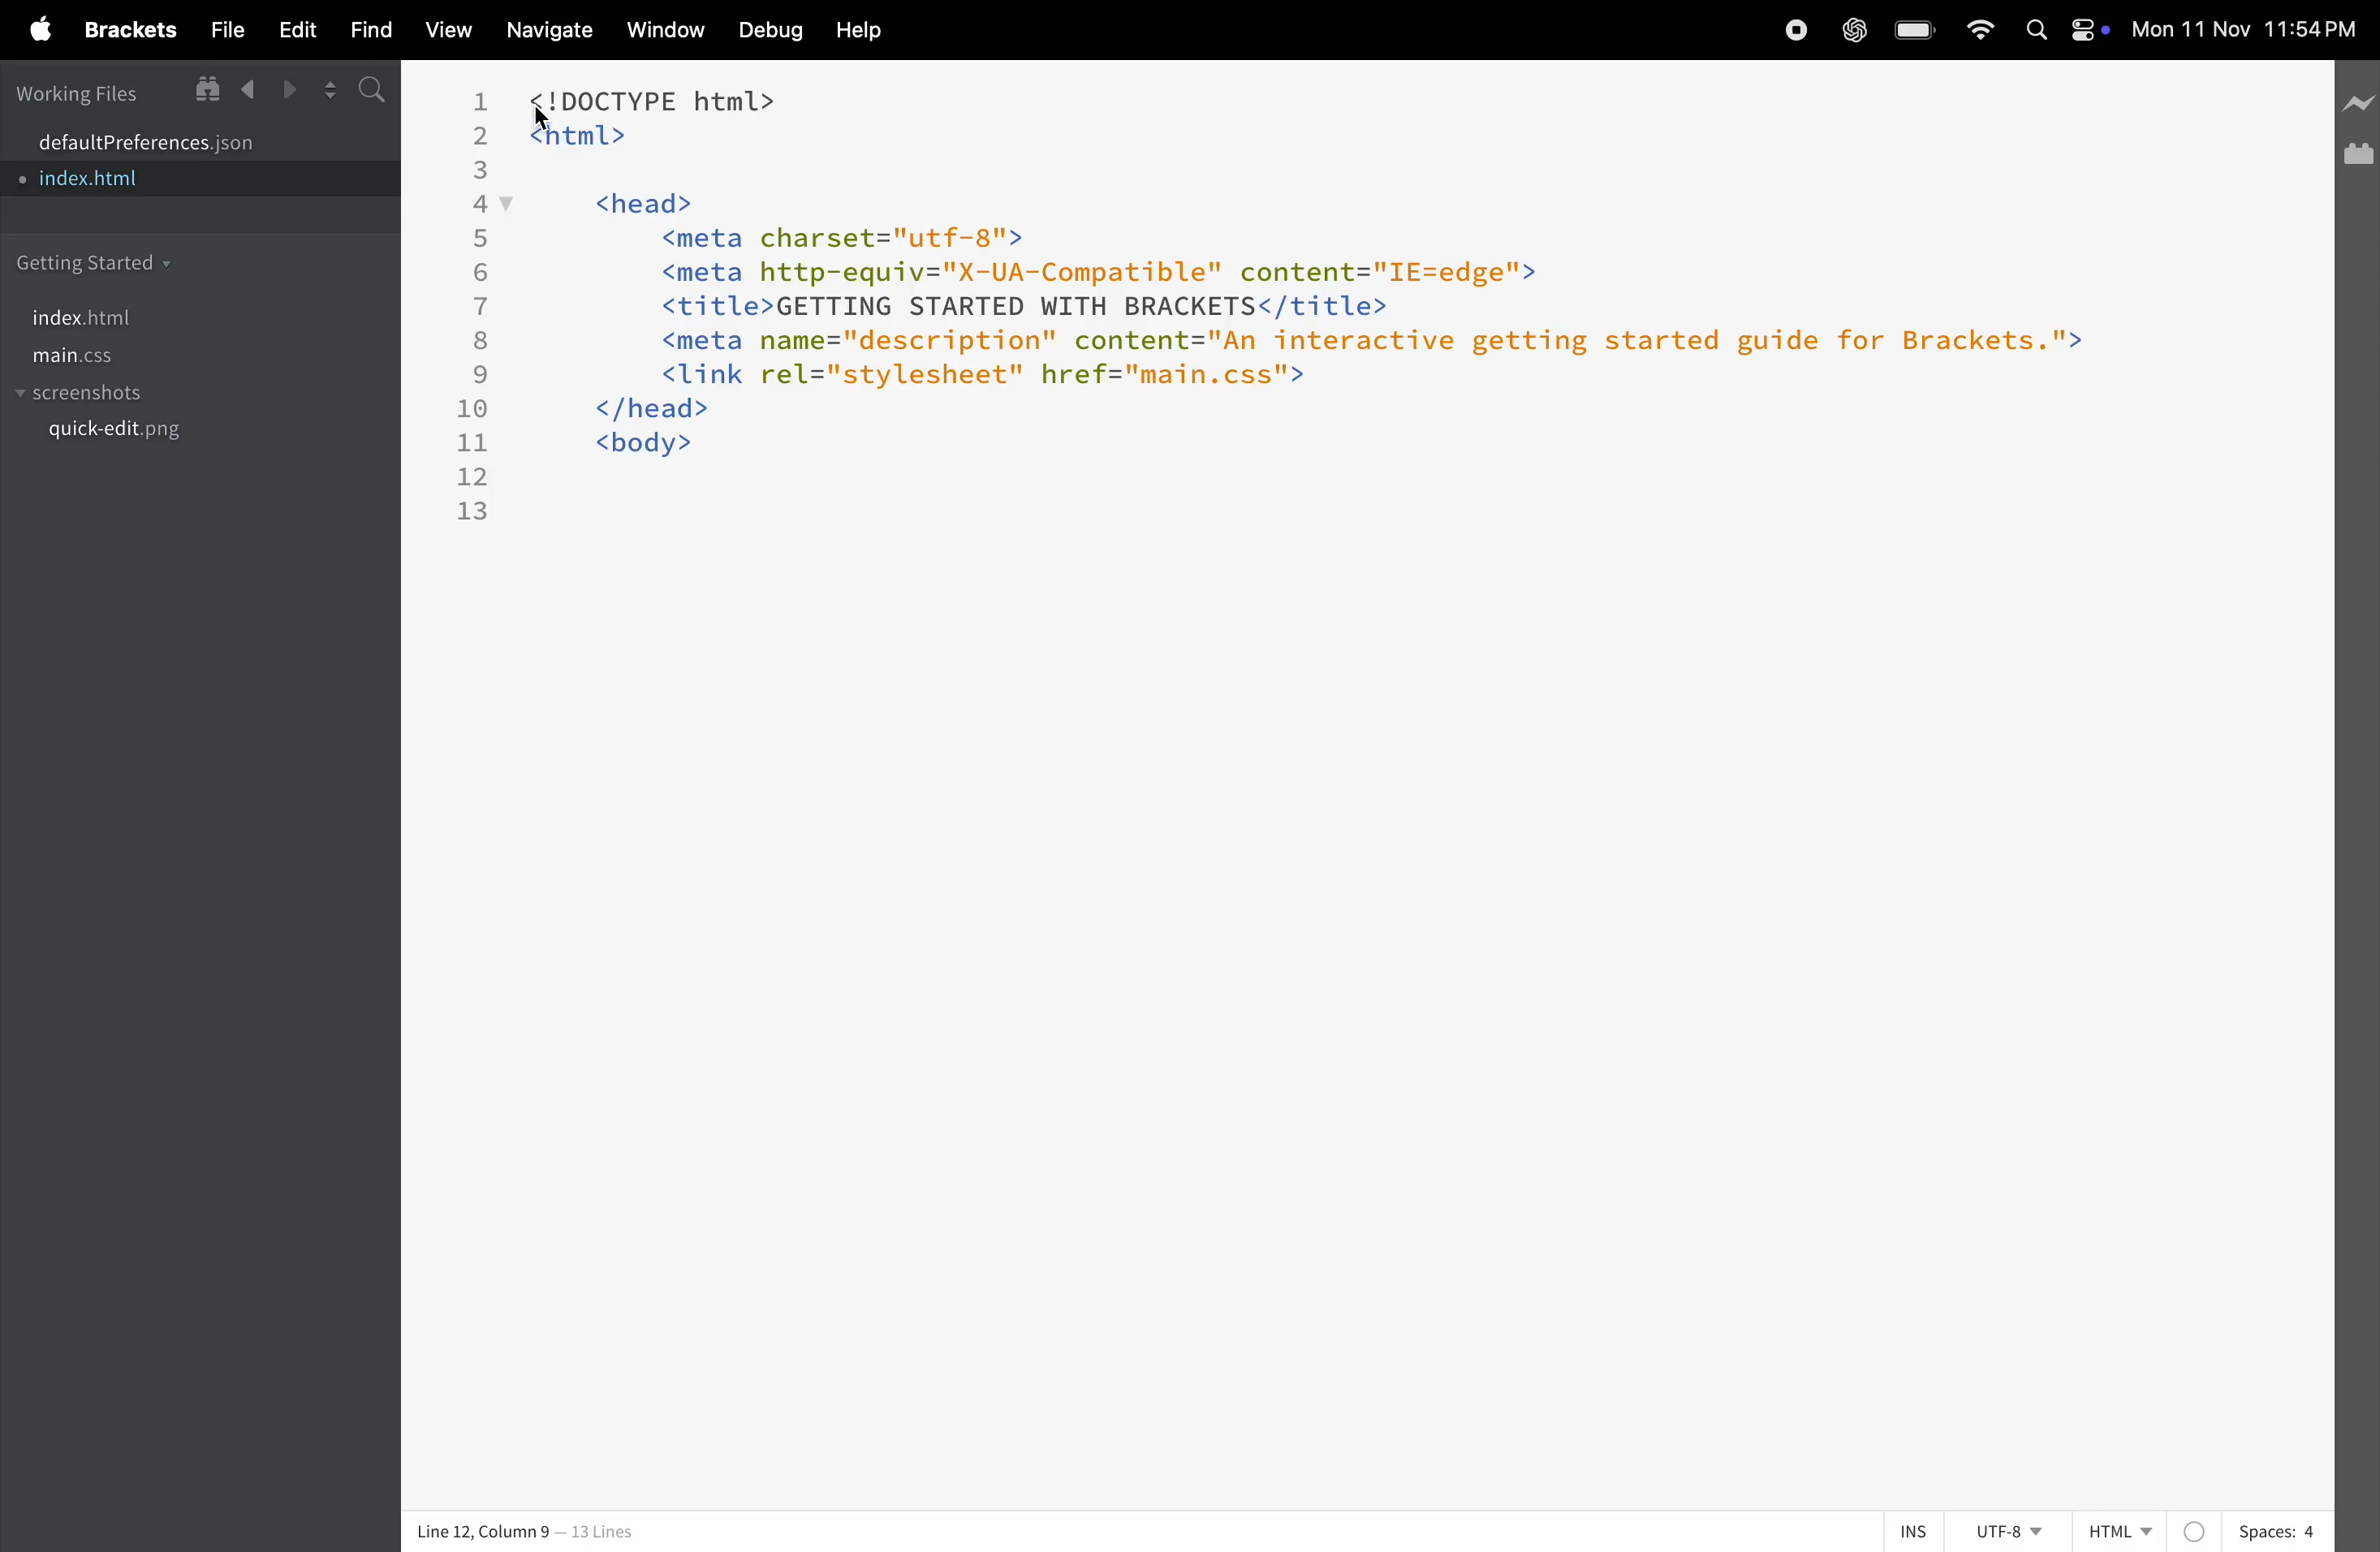  Describe the element at coordinates (485, 306) in the screenshot. I see `7` at that location.